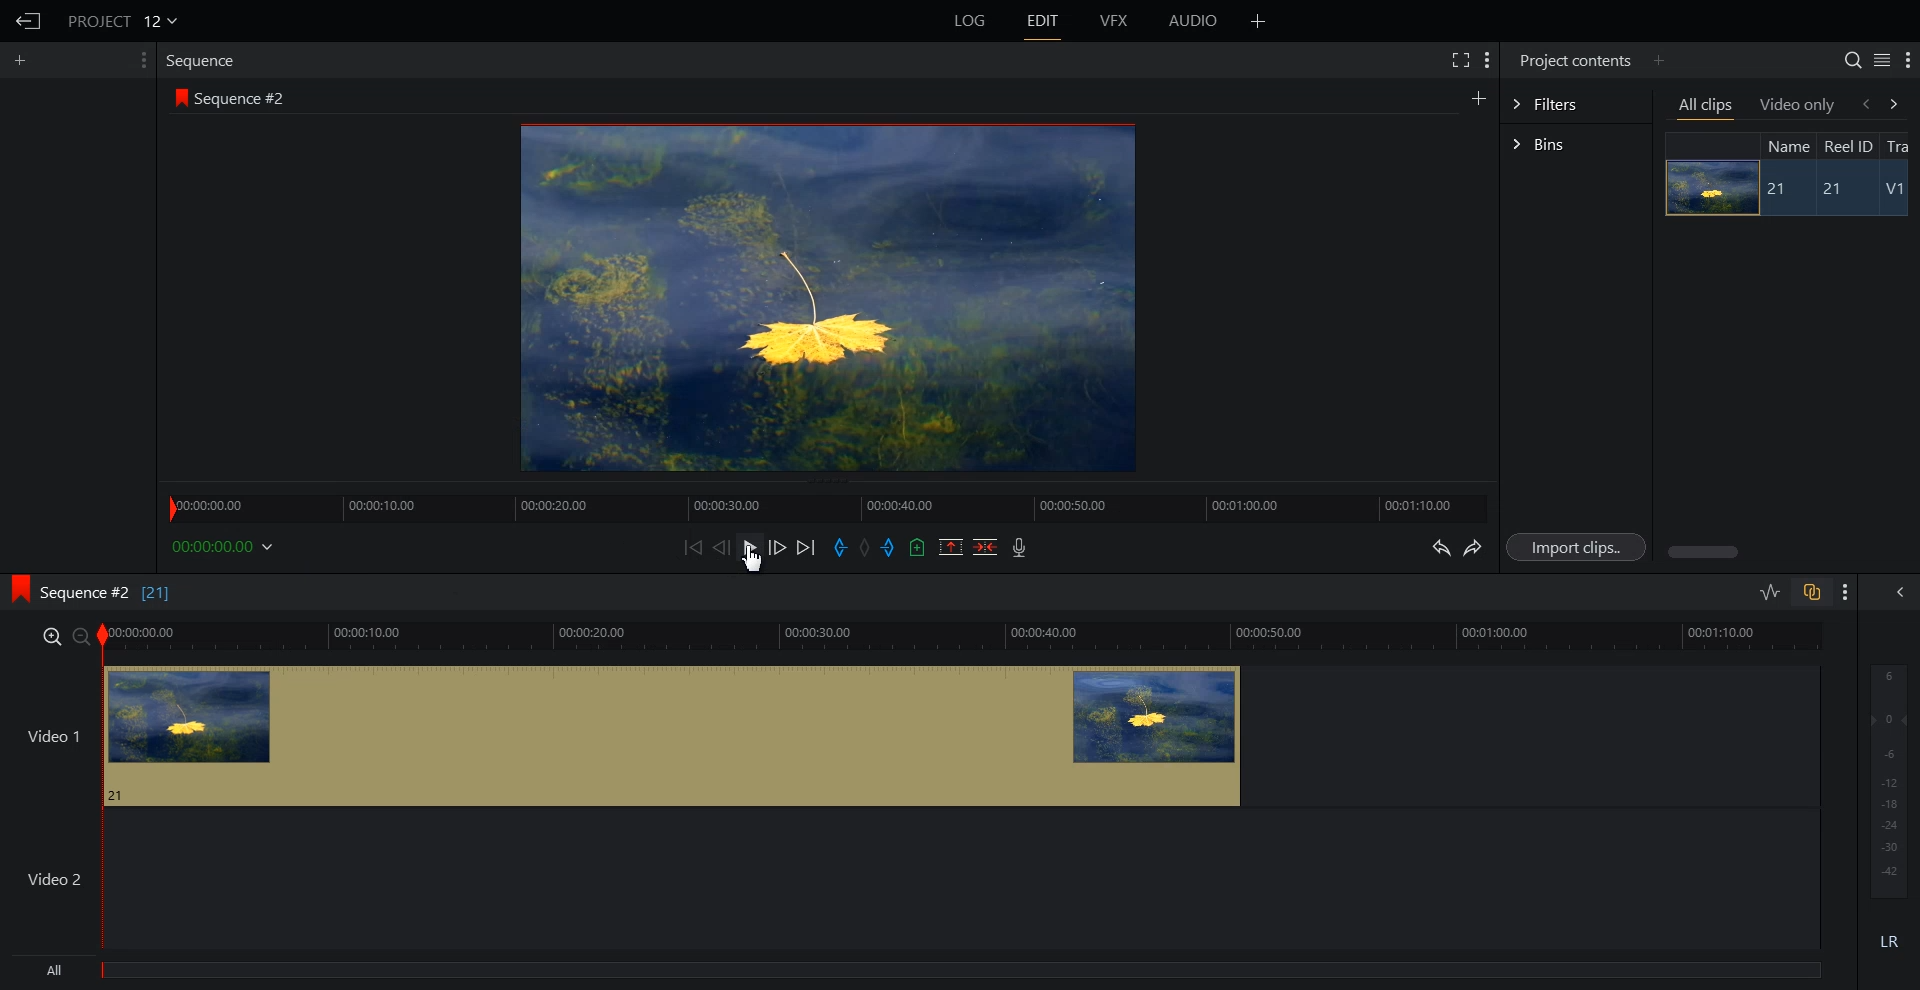  Describe the element at coordinates (910, 879) in the screenshot. I see `Video 2` at that location.